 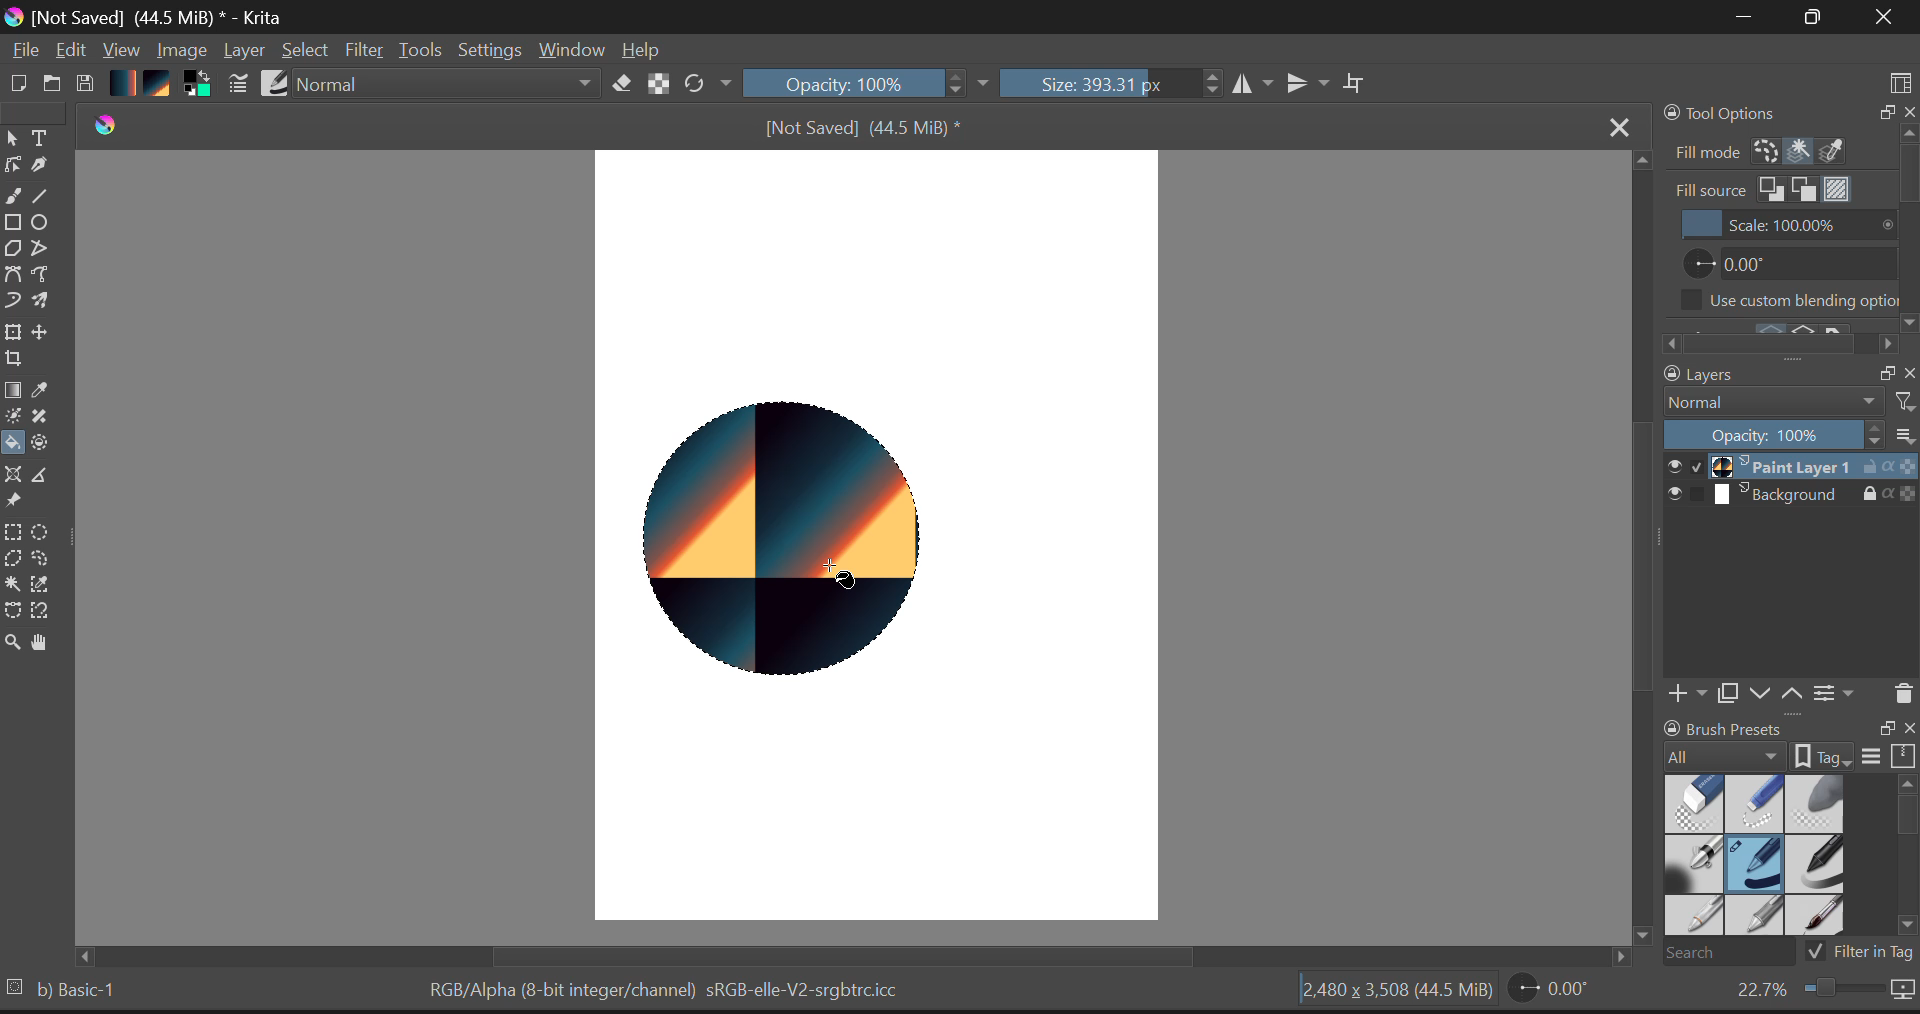 What do you see at coordinates (1788, 131) in the screenshot?
I see `Tools Options Docker` at bounding box center [1788, 131].